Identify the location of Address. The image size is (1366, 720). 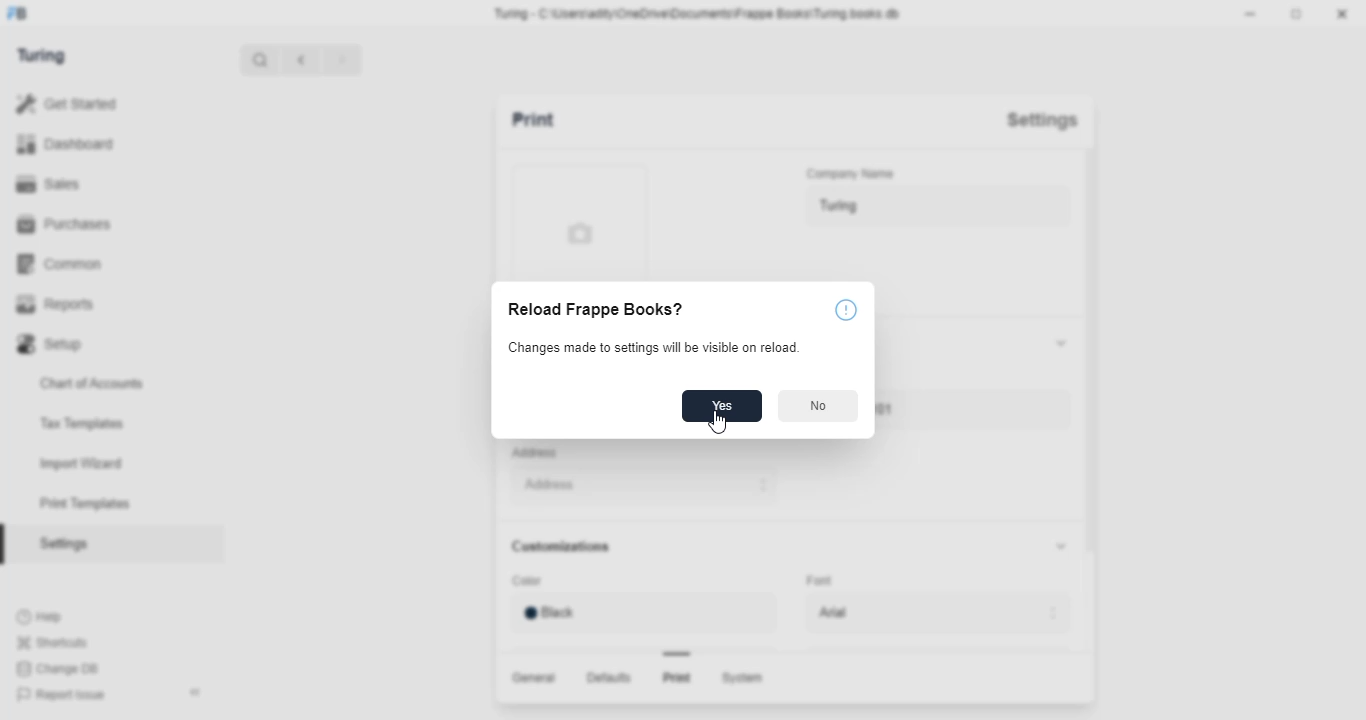
(538, 452).